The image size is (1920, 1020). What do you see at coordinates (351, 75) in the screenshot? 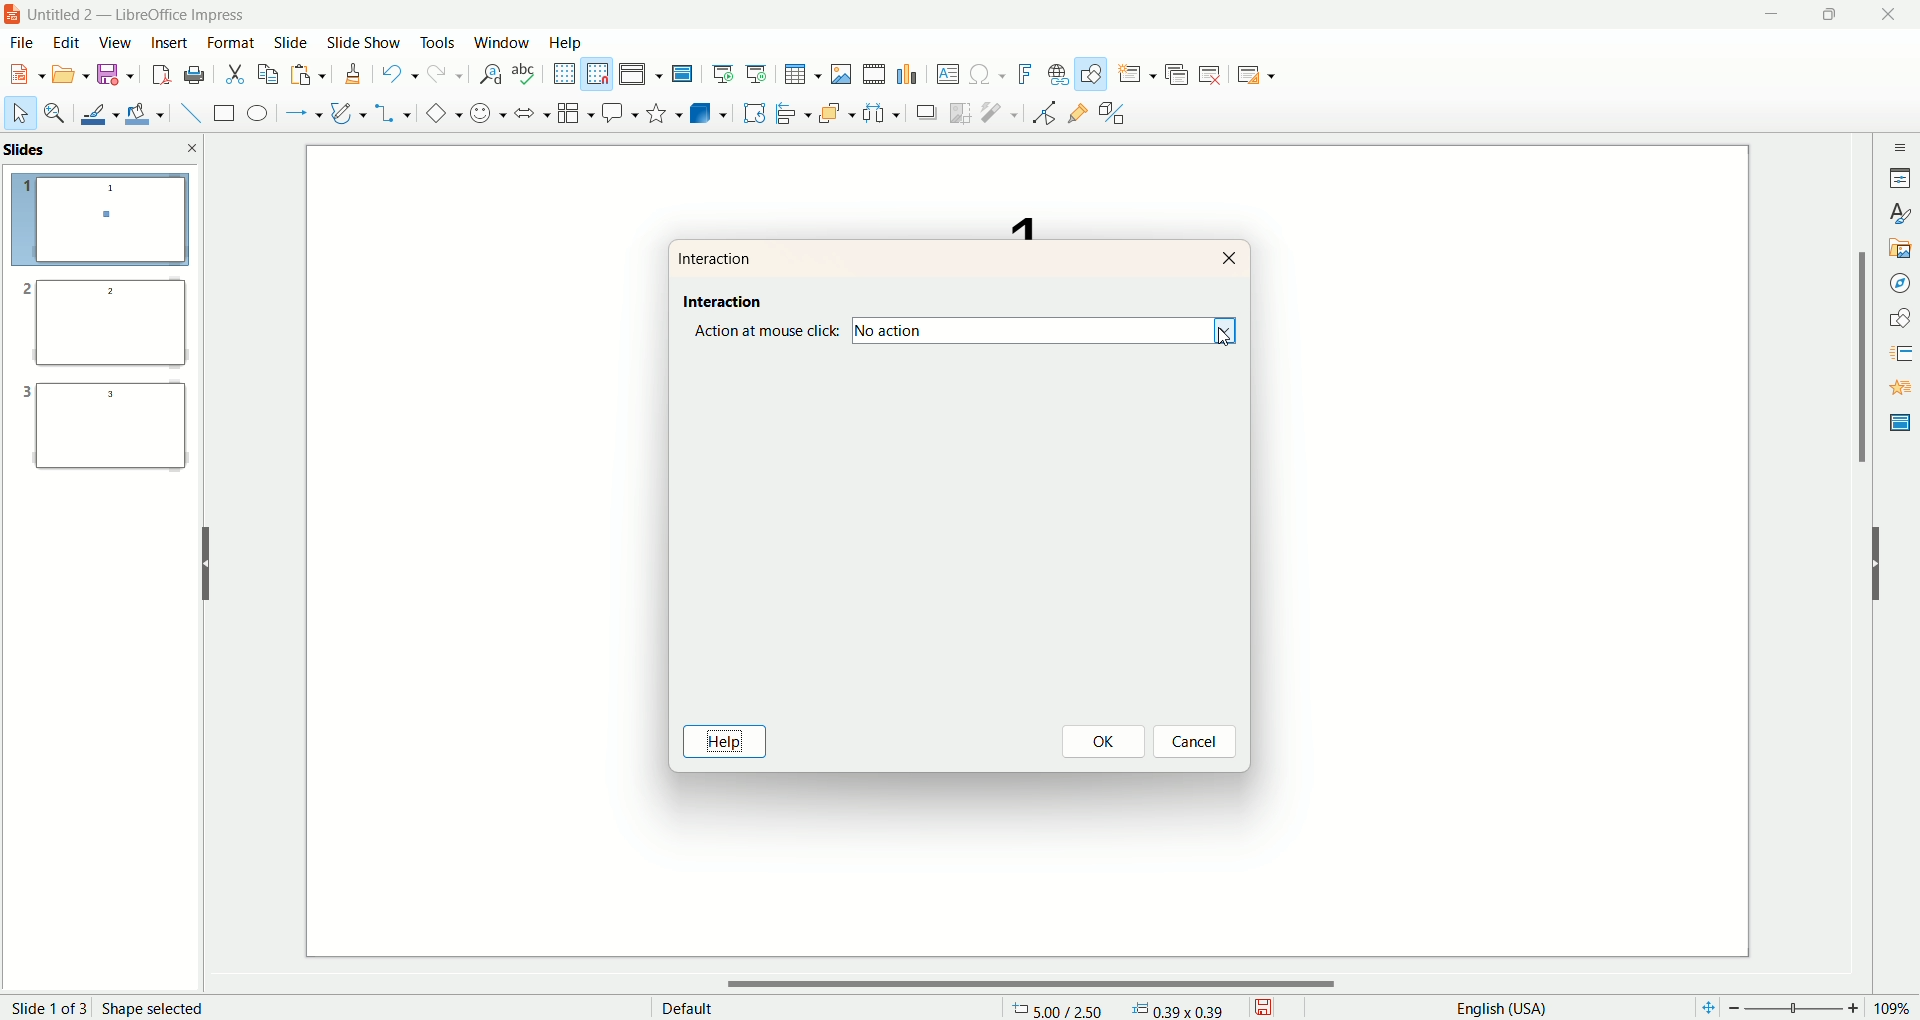
I see `clone formatting` at bounding box center [351, 75].